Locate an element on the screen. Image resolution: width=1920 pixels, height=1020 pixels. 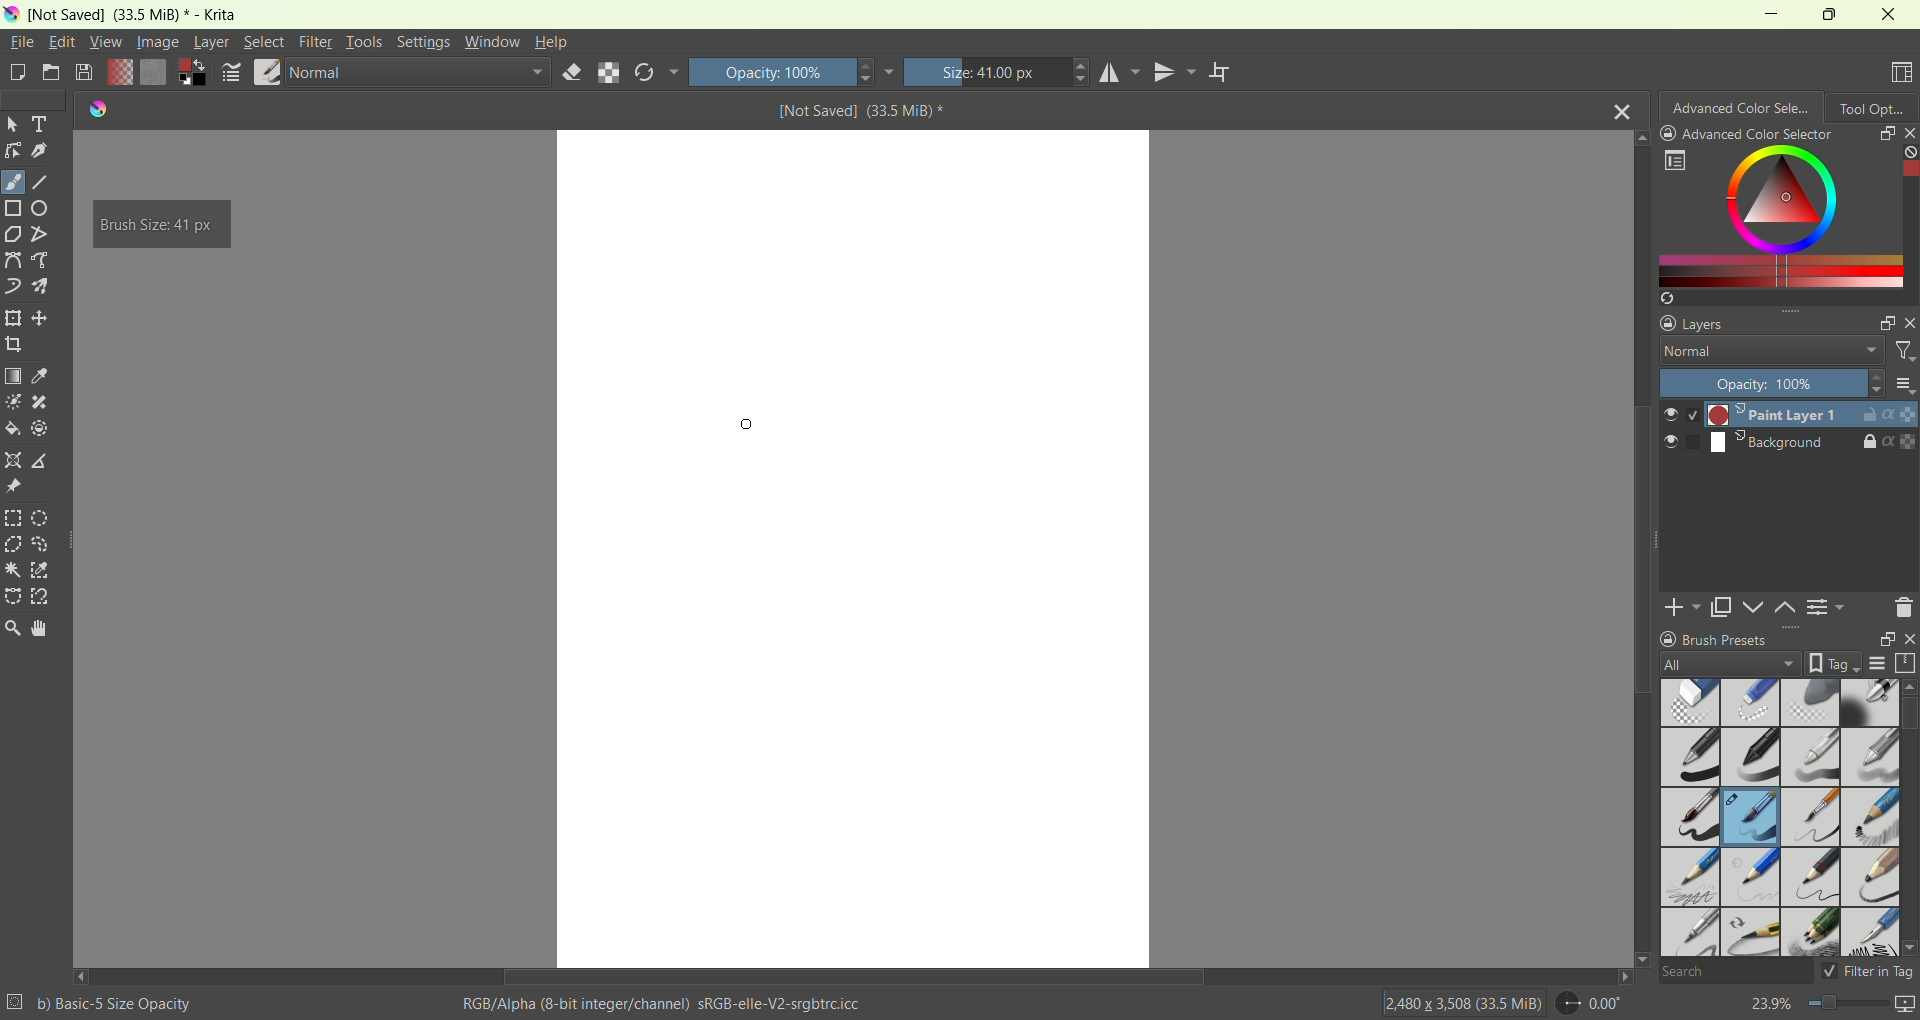
basic 3 is located at coordinates (1809, 759).